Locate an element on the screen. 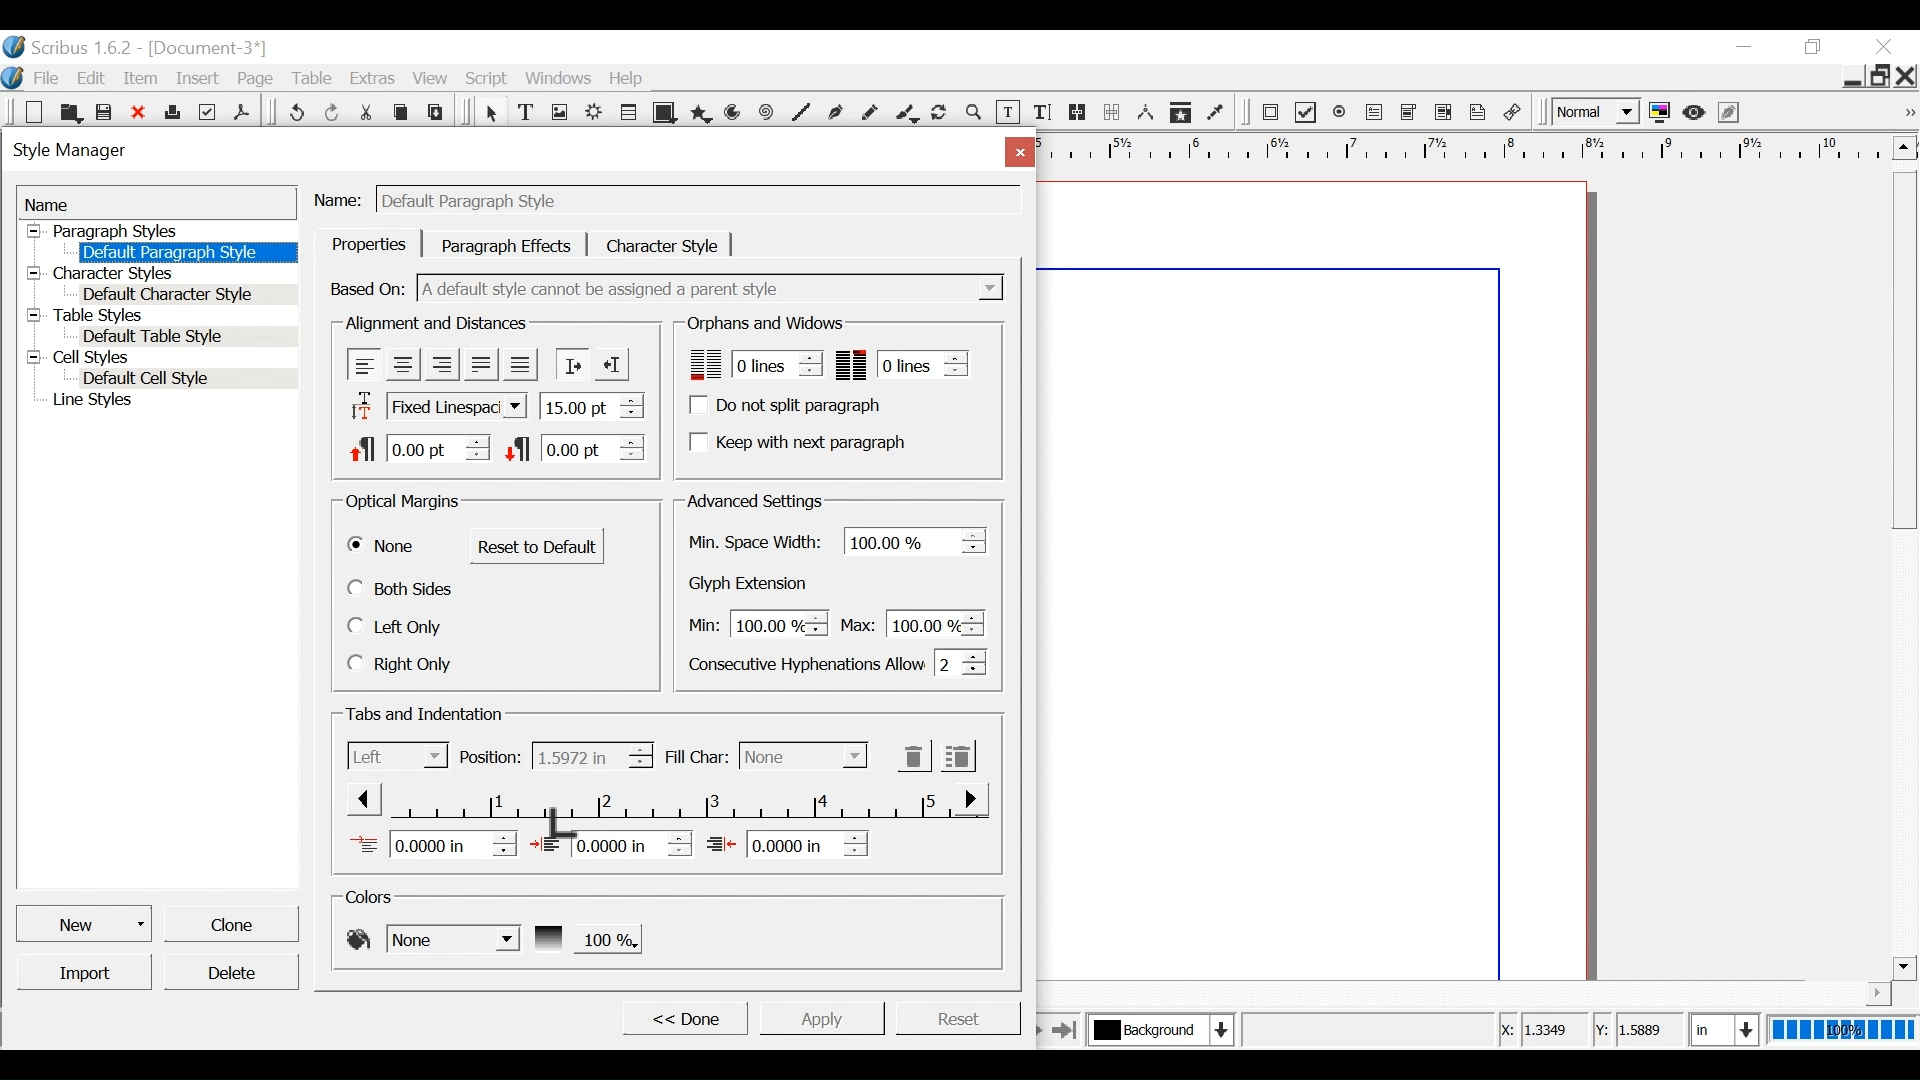 This screenshot has height=1080, width=1920. Consecutive Hyphenations allow is located at coordinates (838, 662).